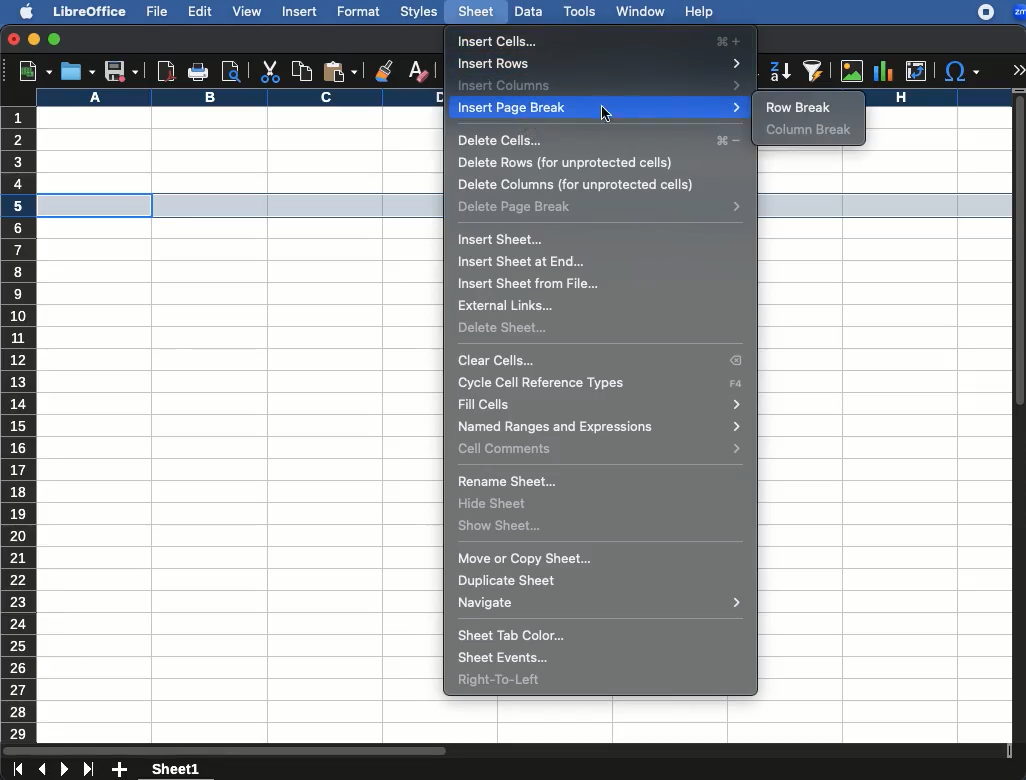 Image resolution: width=1026 pixels, height=780 pixels. I want to click on open, so click(77, 71).